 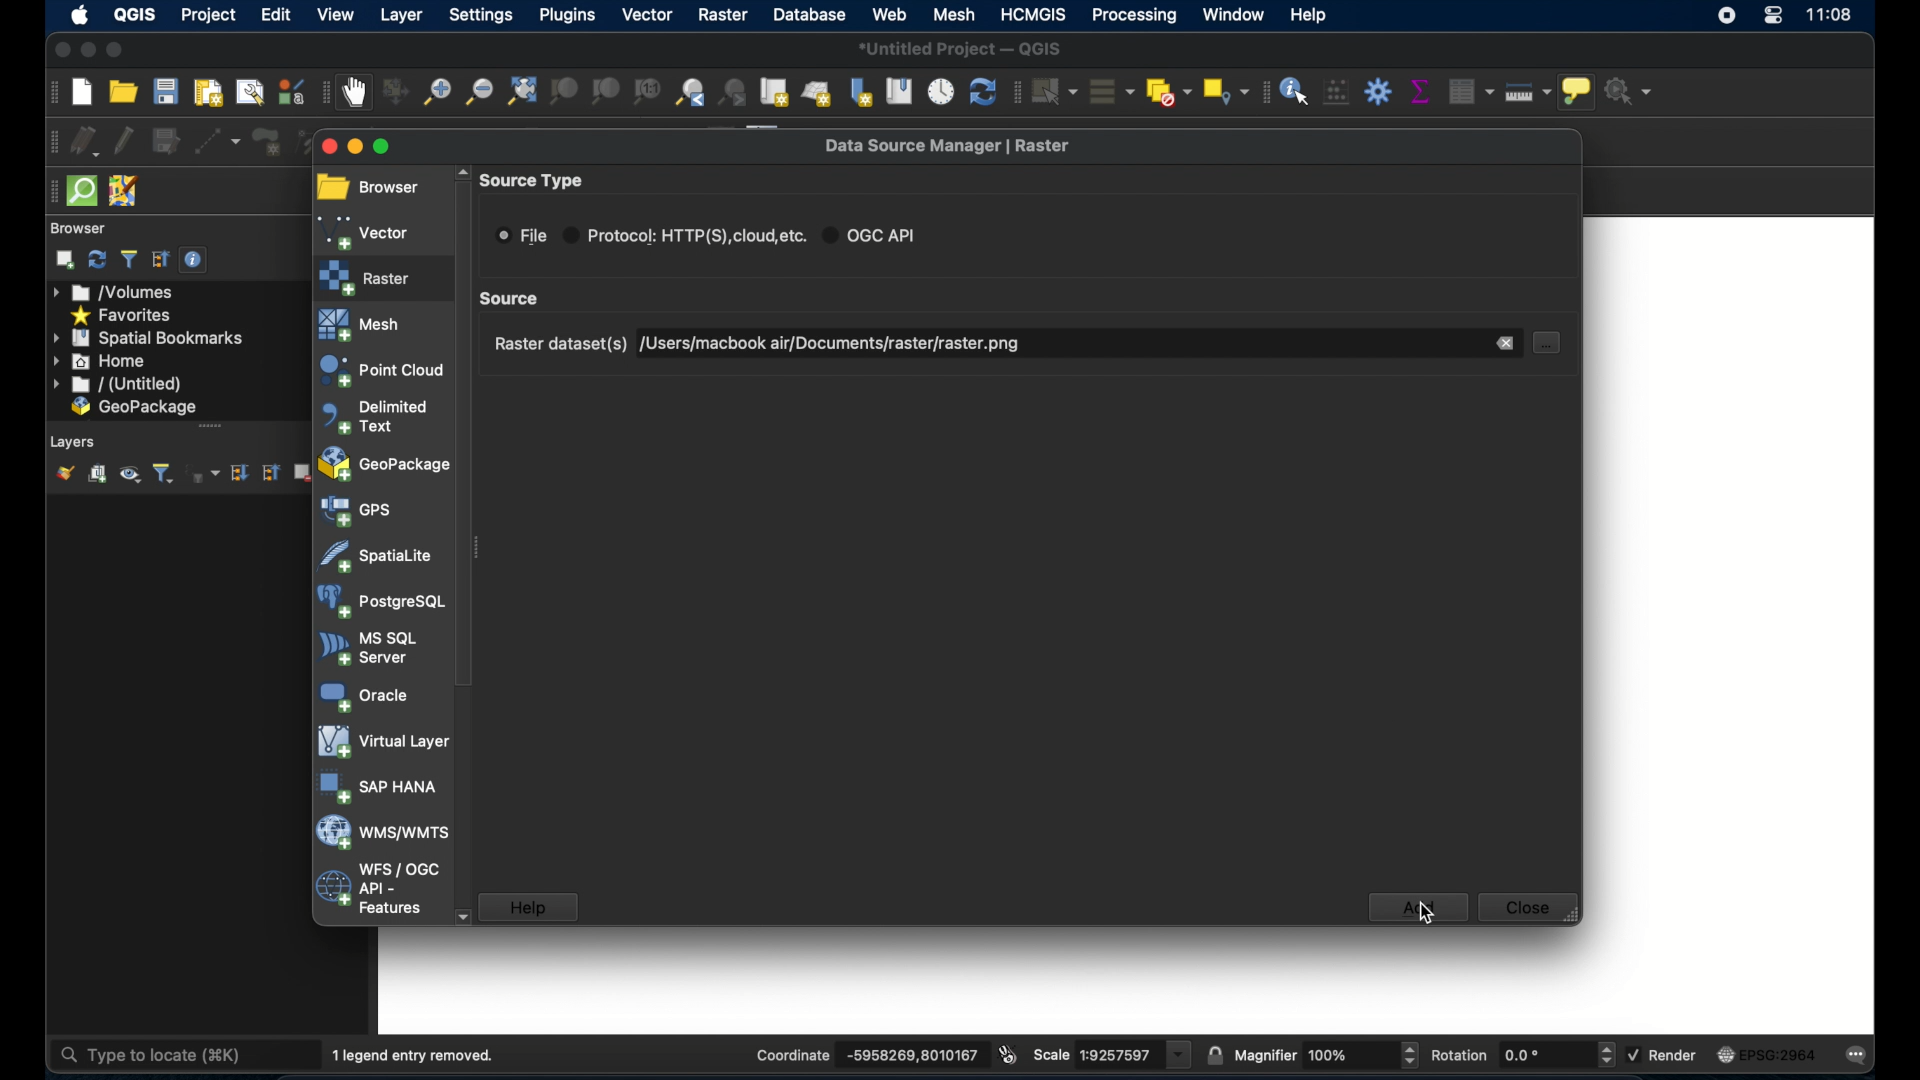 I want to click on spatiallite, so click(x=374, y=557).